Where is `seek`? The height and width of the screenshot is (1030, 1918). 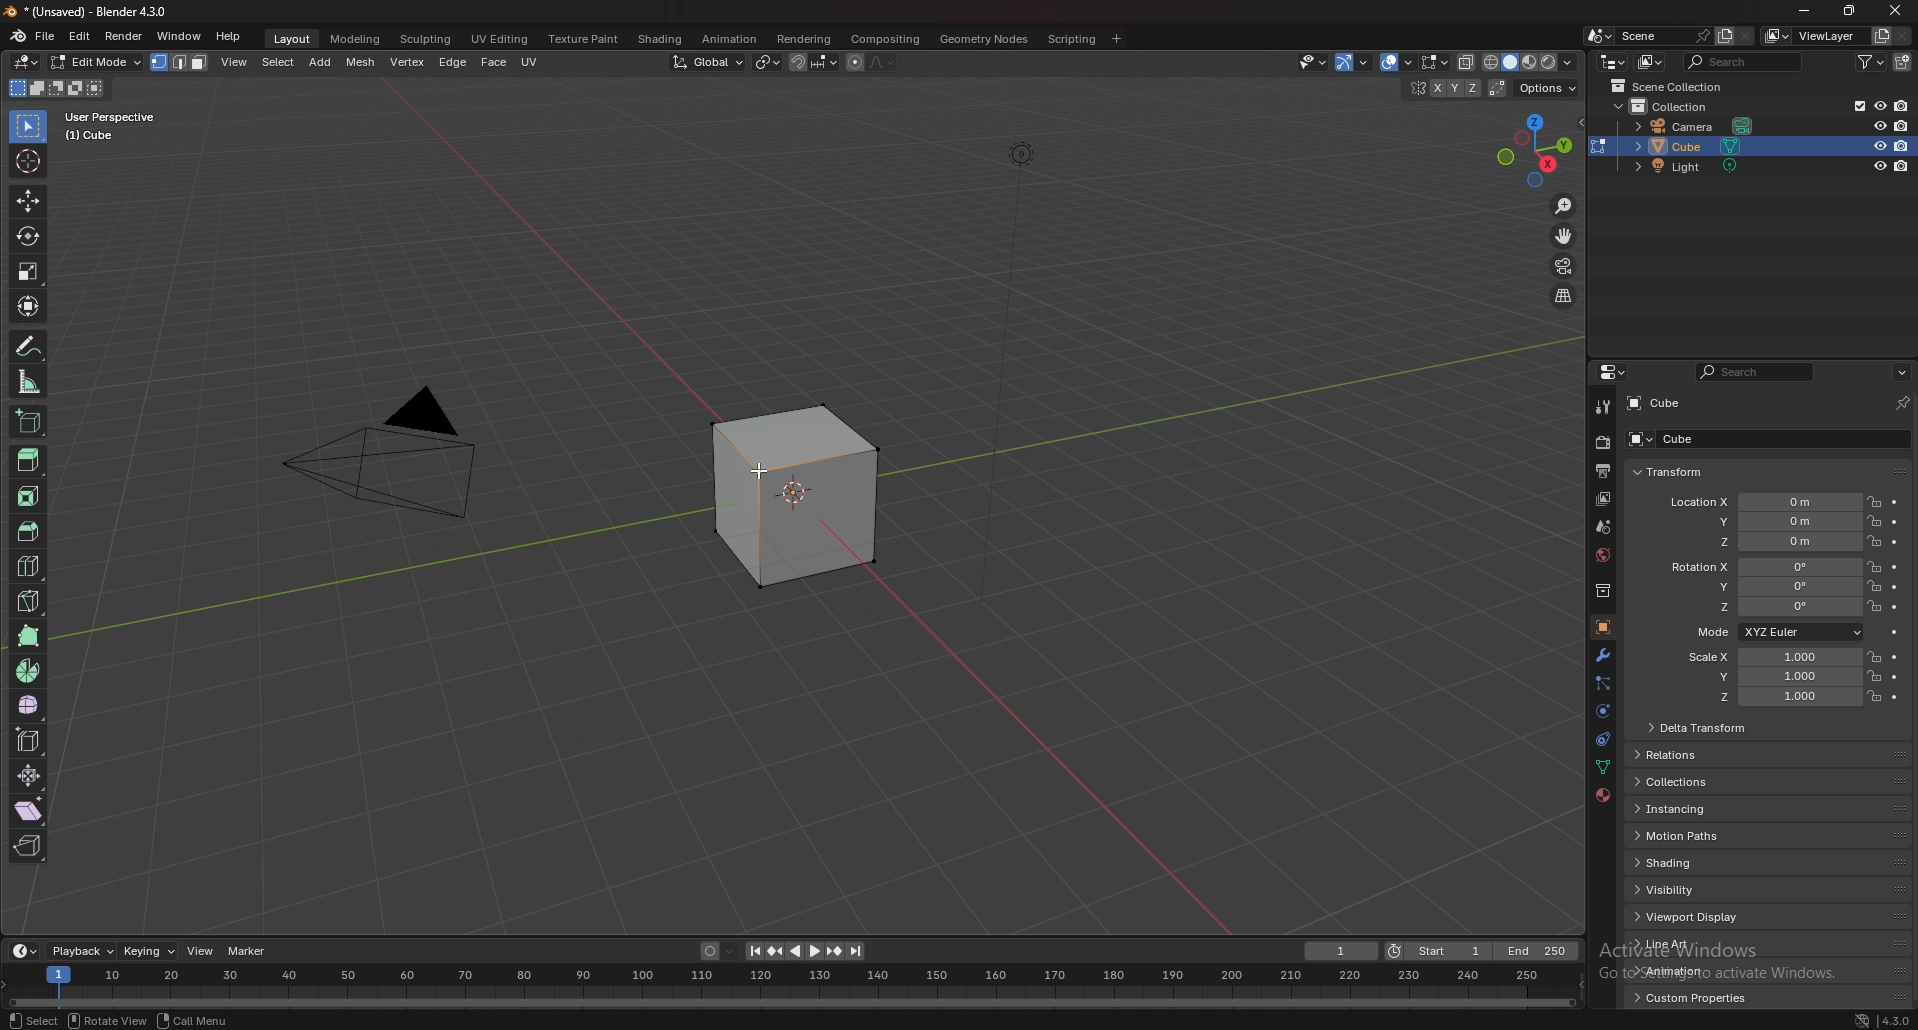
seek is located at coordinates (796, 987).